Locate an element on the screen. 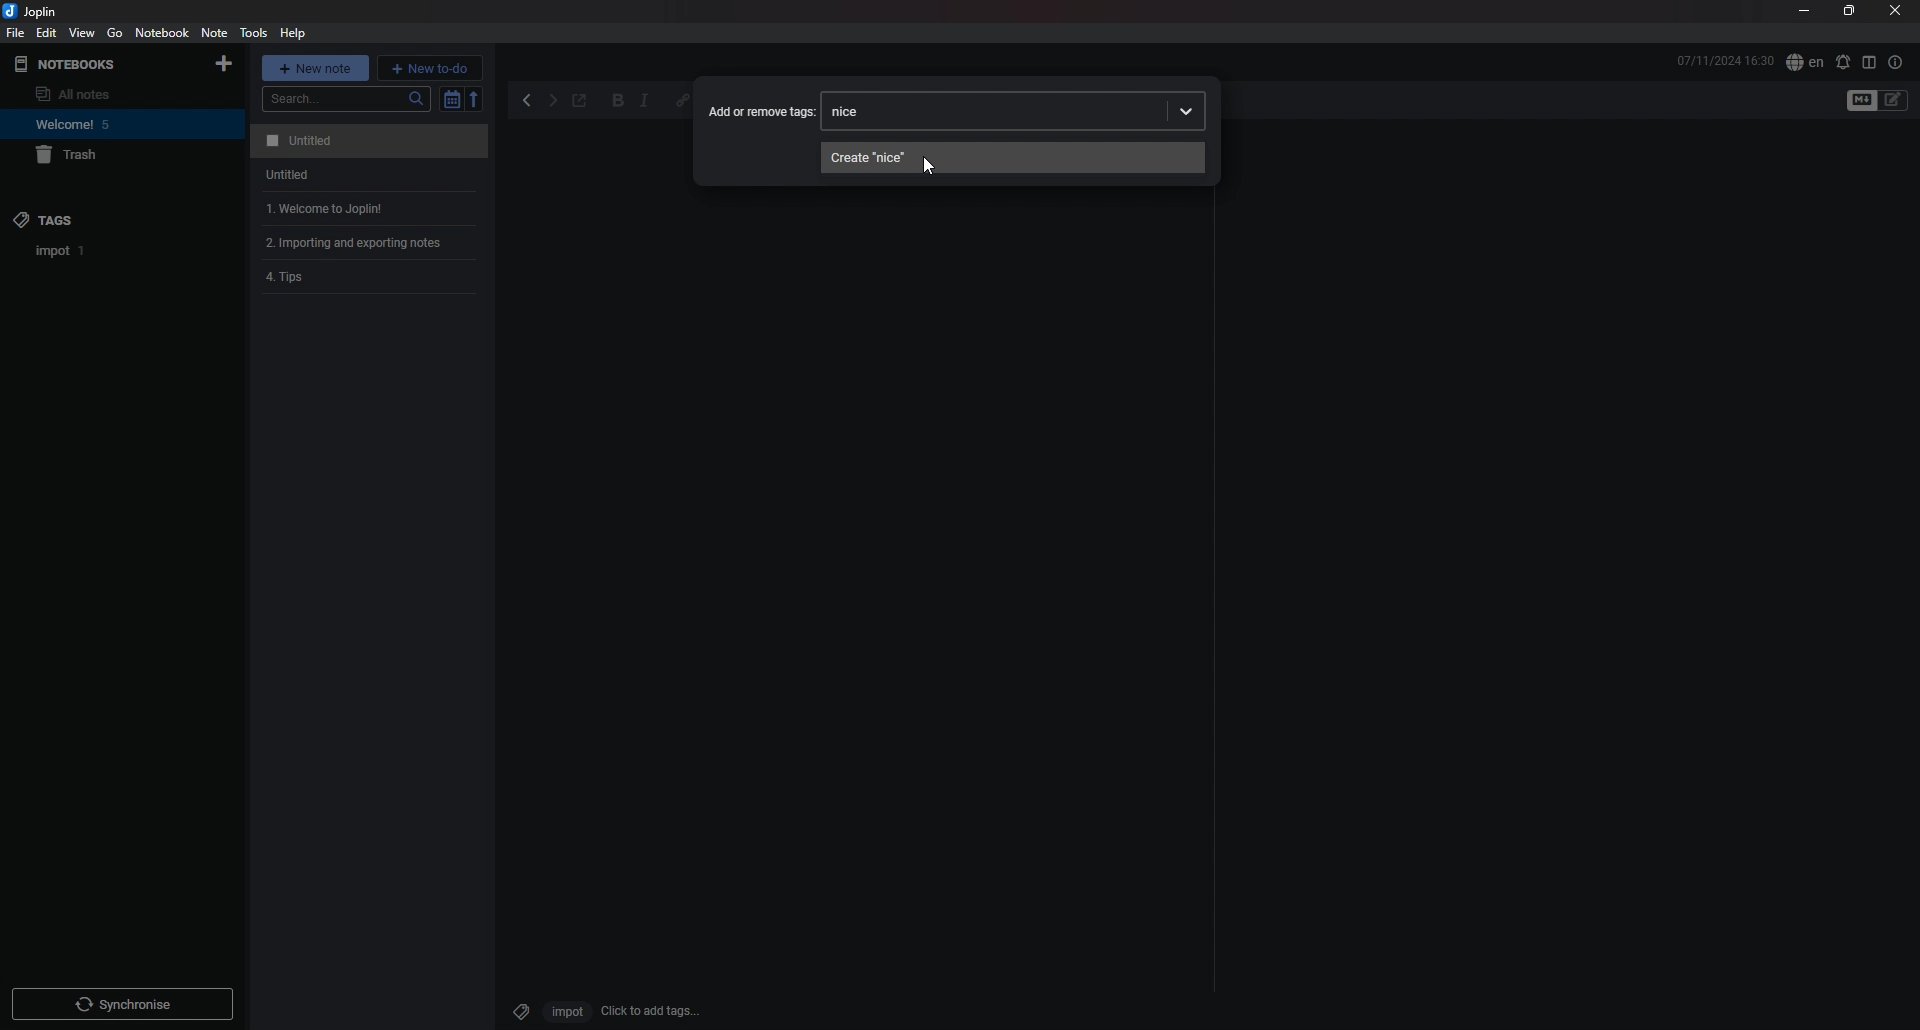  toggle sort order is located at coordinates (451, 100).